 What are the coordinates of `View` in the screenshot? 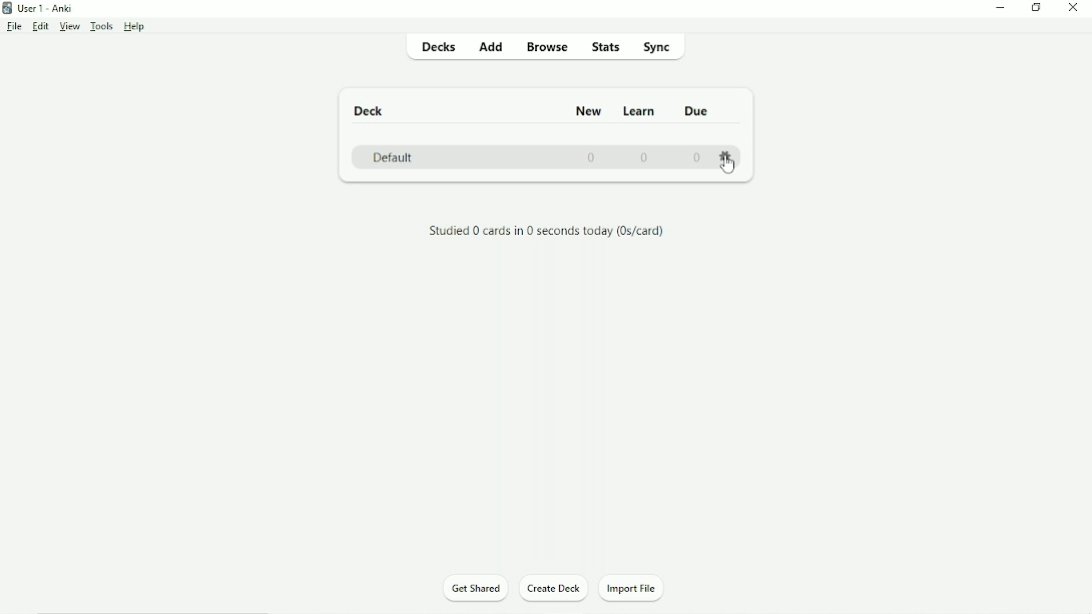 It's located at (68, 27).